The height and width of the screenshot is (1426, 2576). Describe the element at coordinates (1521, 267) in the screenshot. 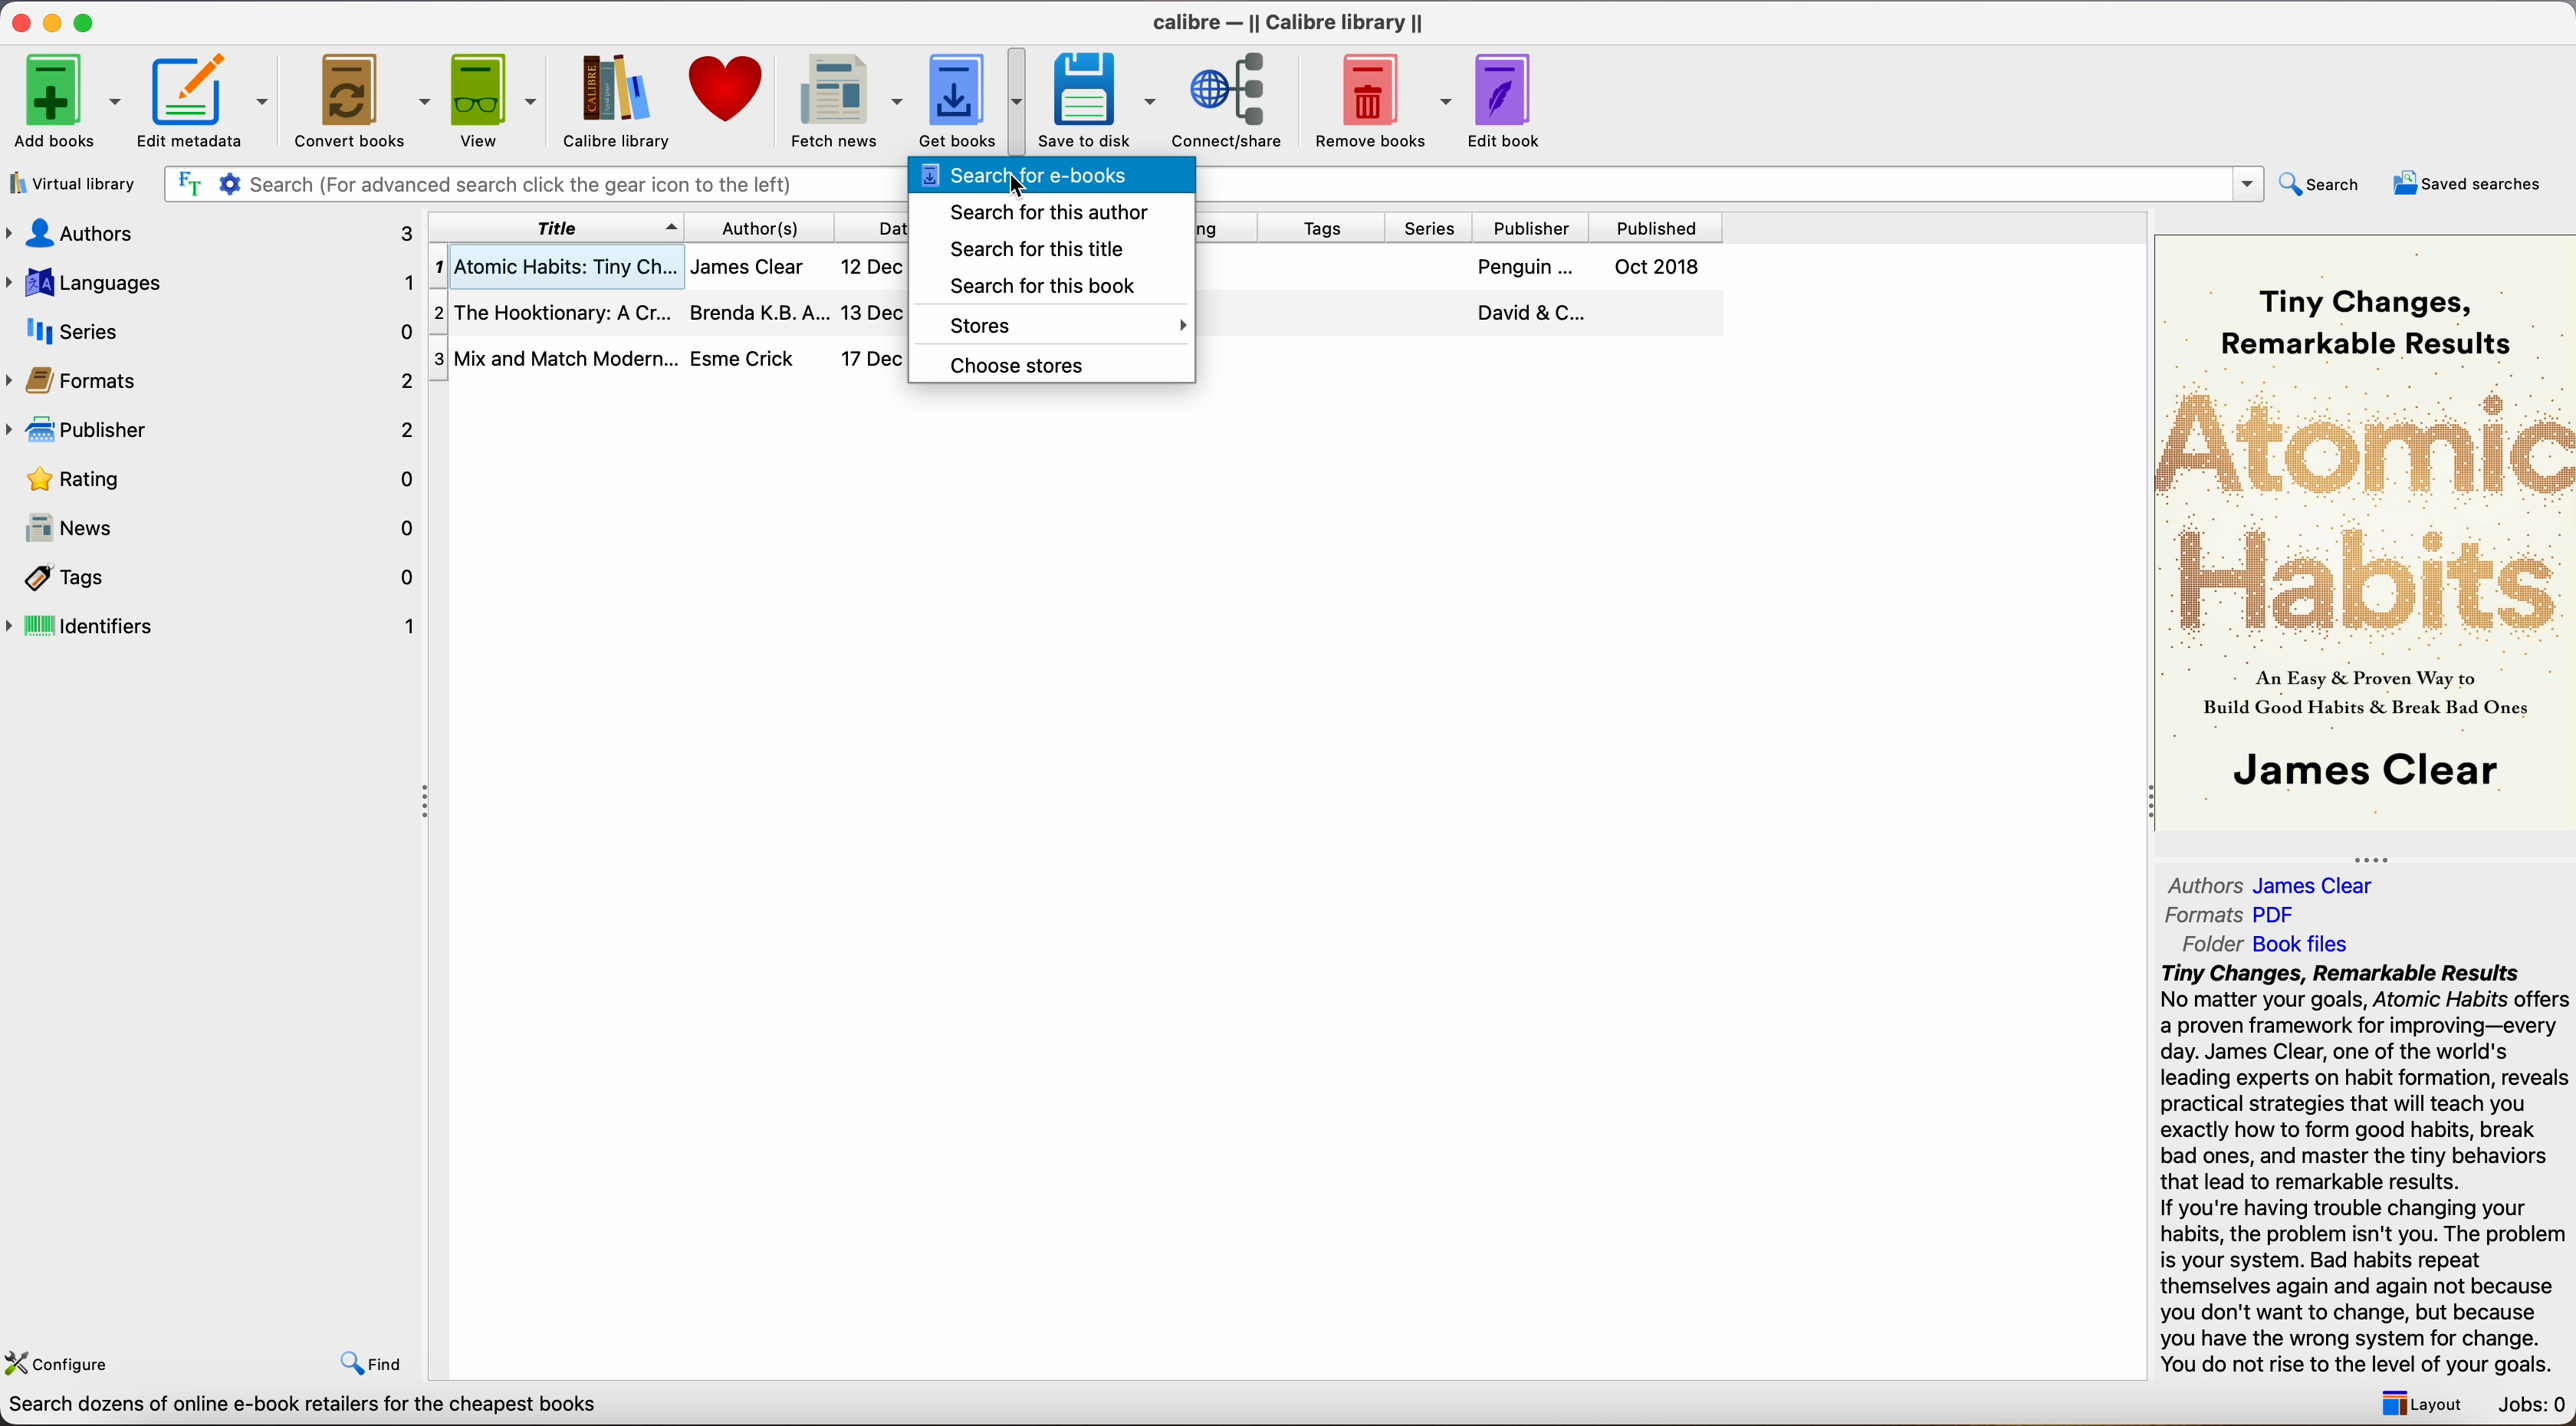

I see `Penguin...` at that location.